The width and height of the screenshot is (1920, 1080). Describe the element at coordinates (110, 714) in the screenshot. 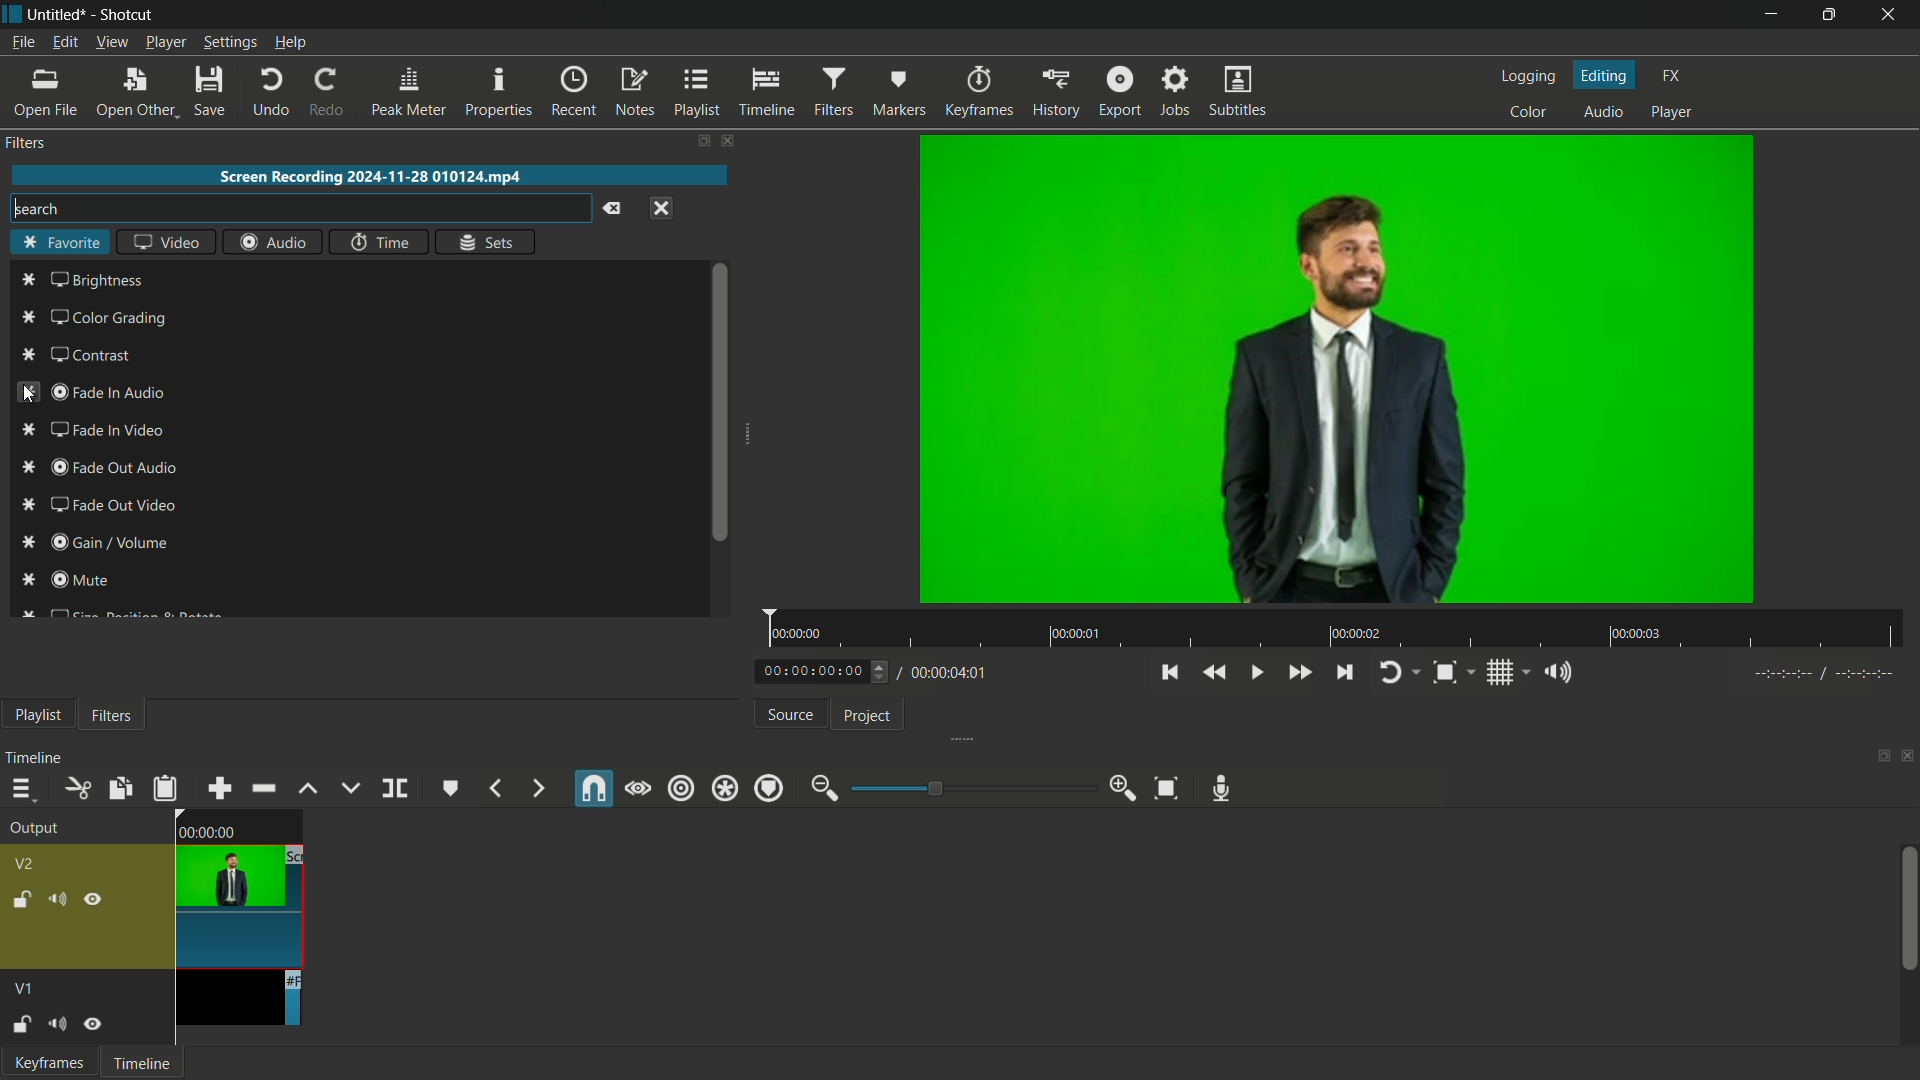

I see `filter` at that location.